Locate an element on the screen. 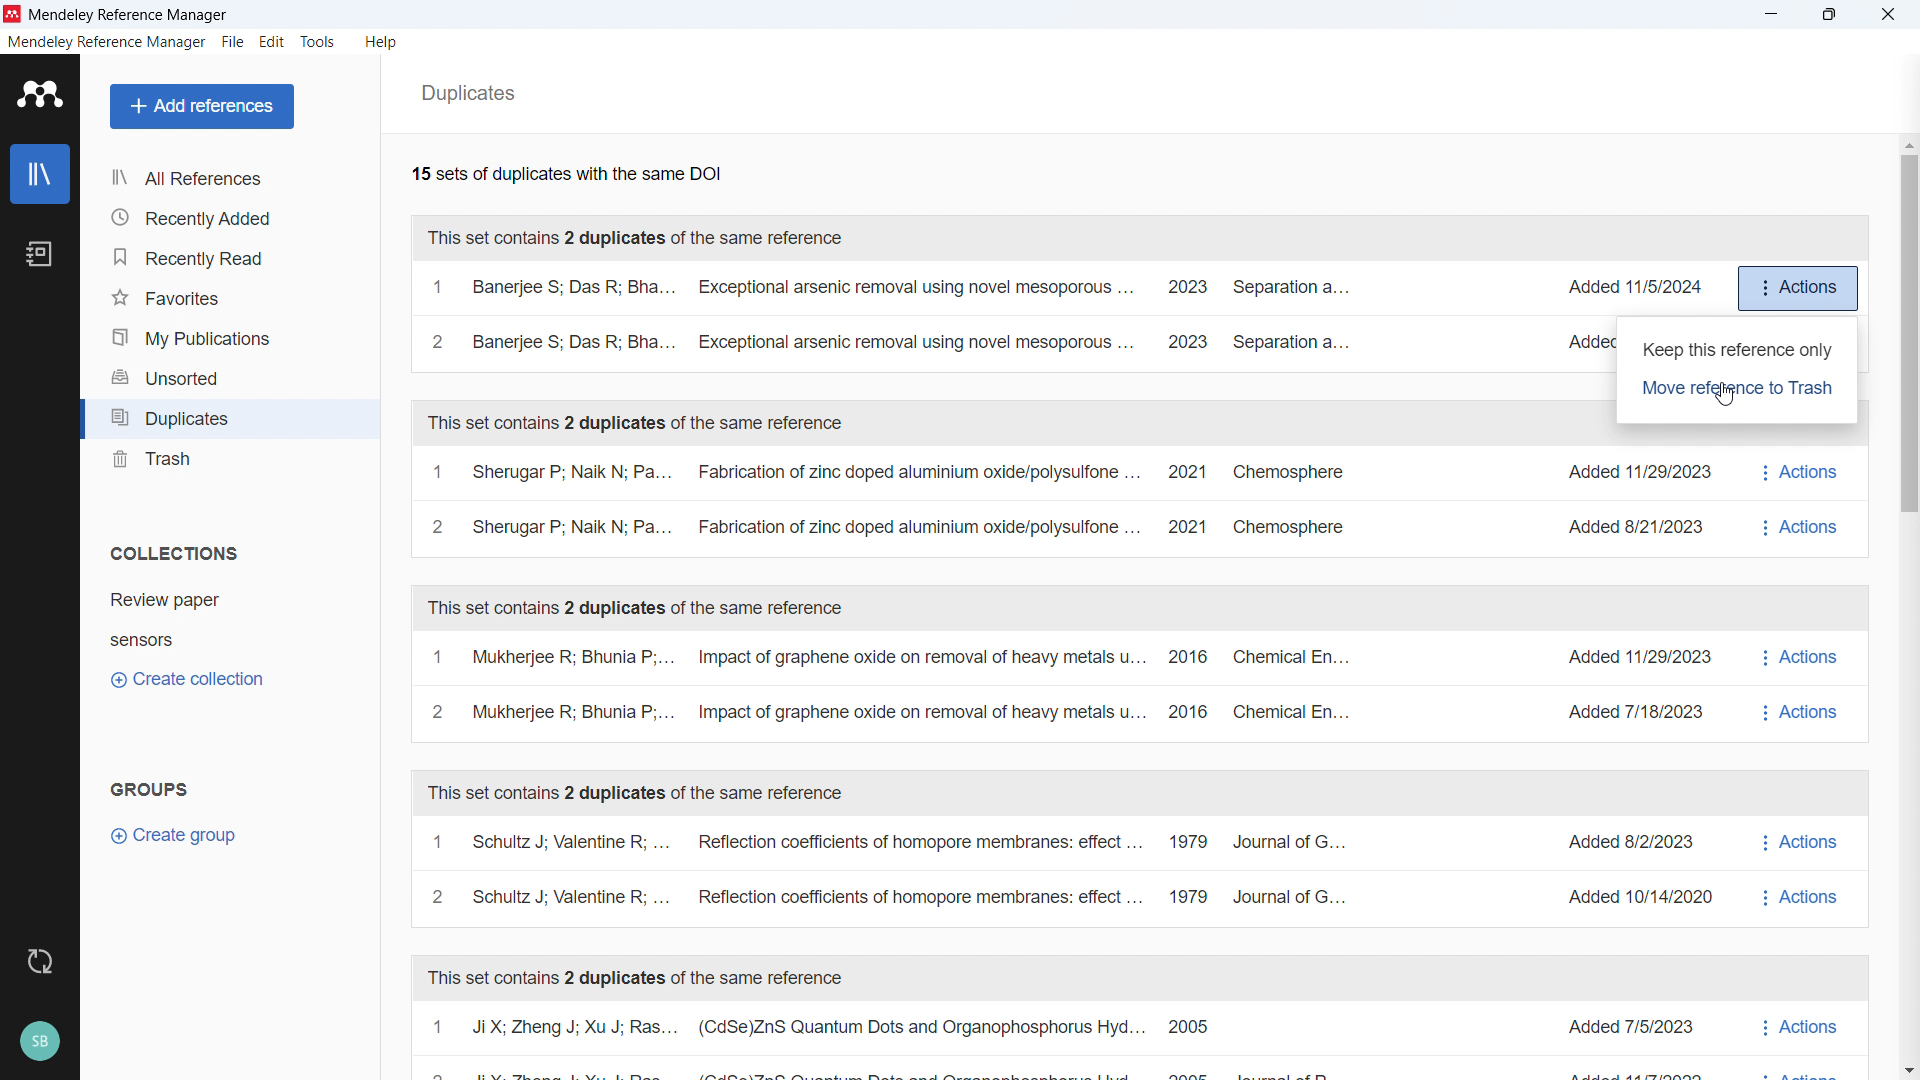 The height and width of the screenshot is (1080, 1920). Added 7/5/2023 is located at coordinates (1634, 1023).